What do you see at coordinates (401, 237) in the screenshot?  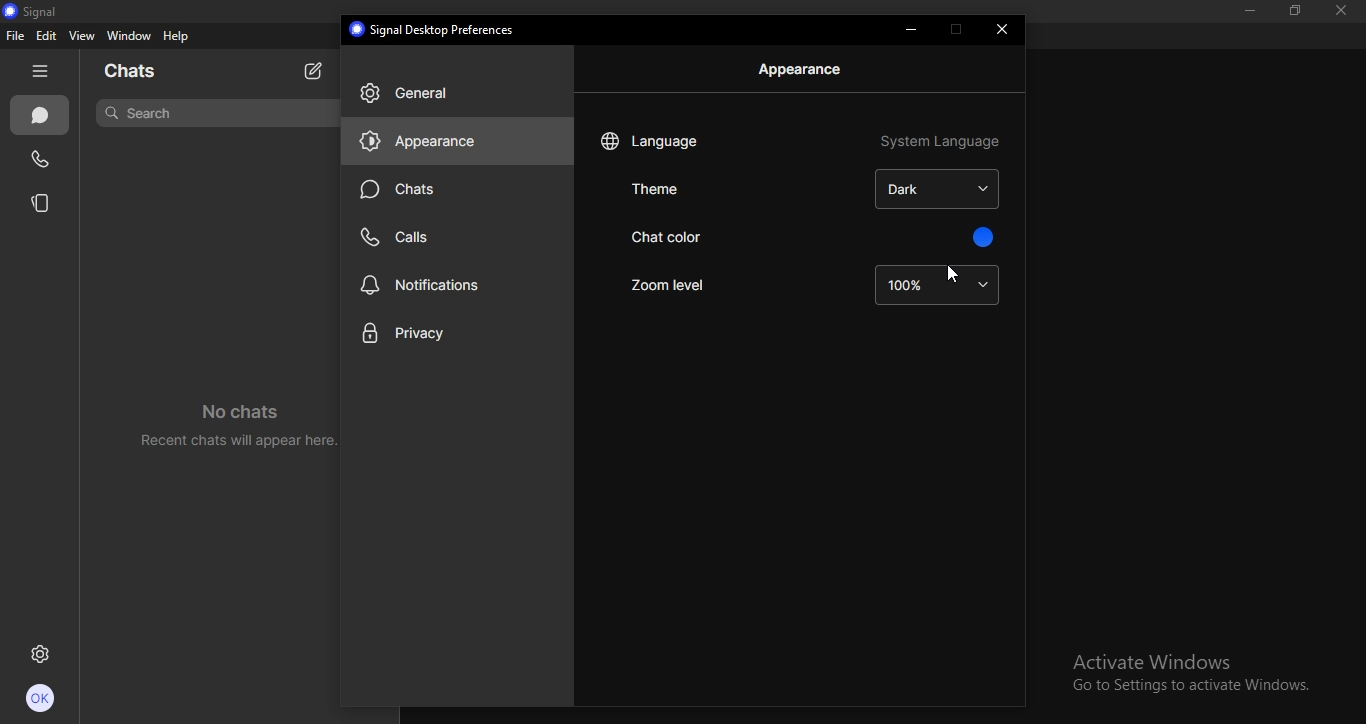 I see `calls` at bounding box center [401, 237].